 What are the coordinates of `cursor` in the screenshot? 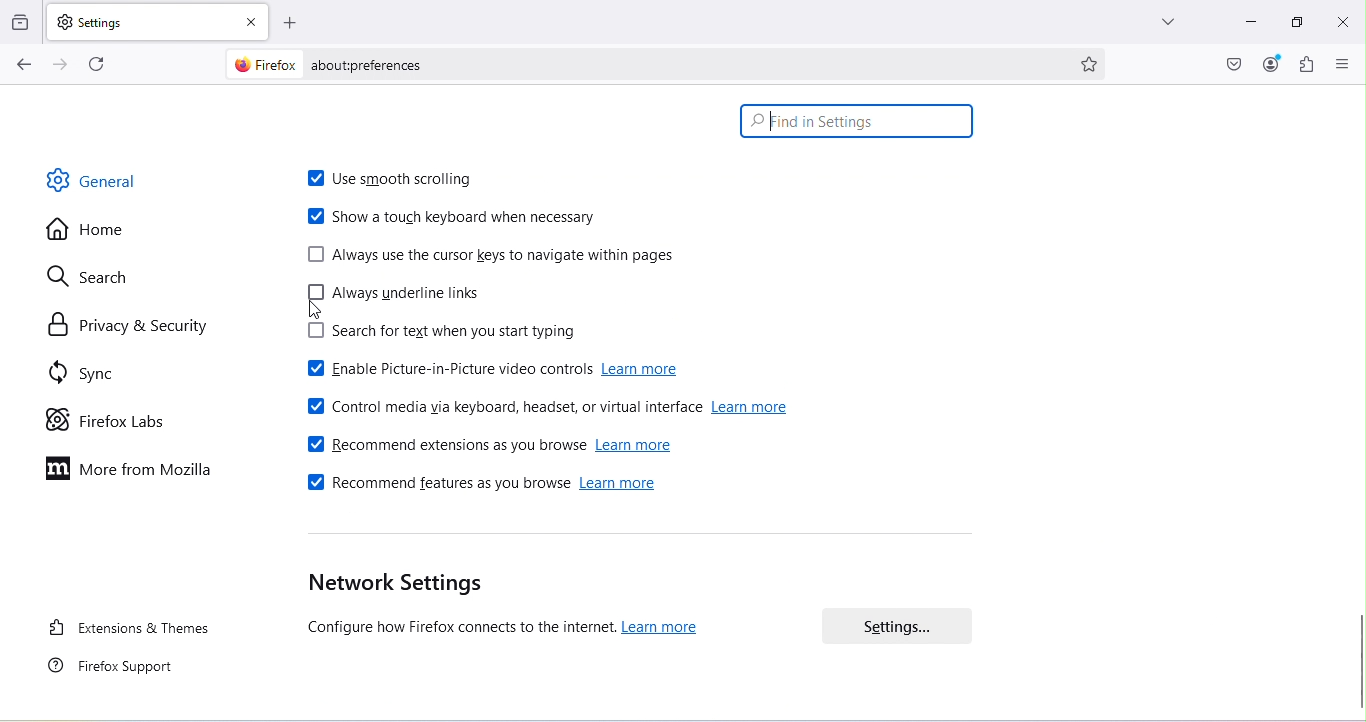 It's located at (315, 313).